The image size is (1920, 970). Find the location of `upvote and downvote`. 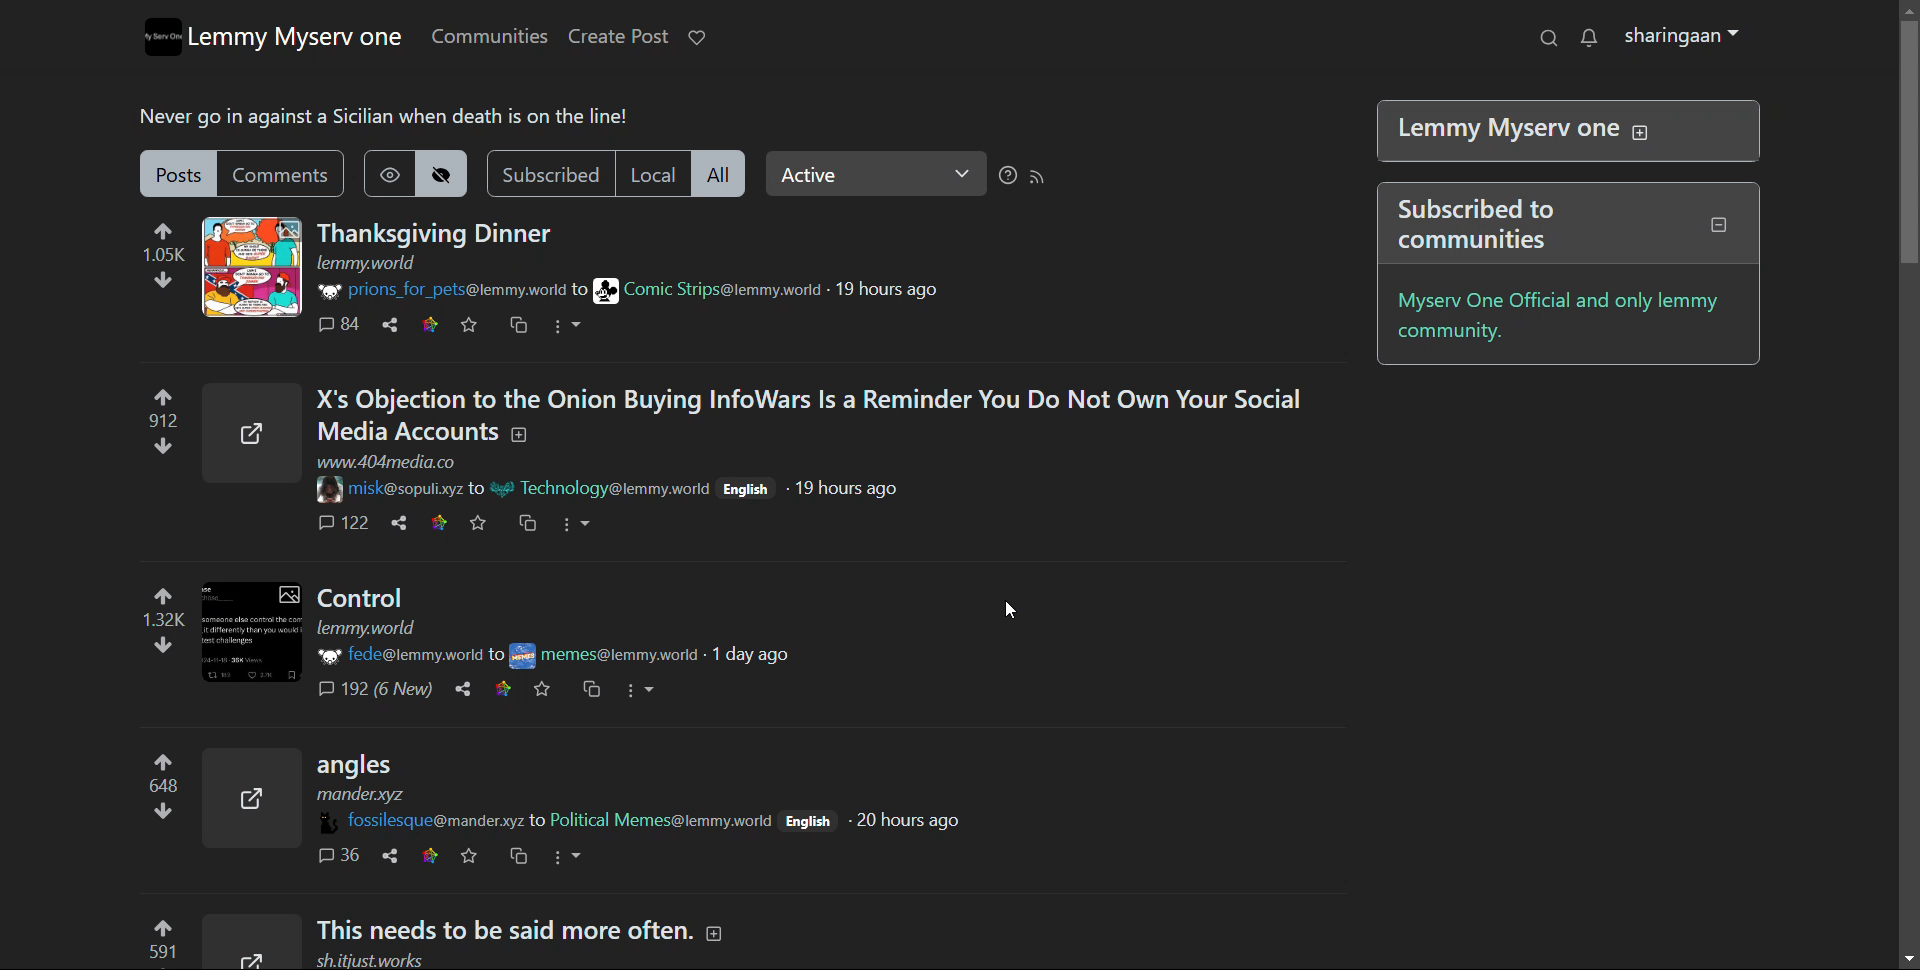

upvote and downvote is located at coordinates (147, 618).